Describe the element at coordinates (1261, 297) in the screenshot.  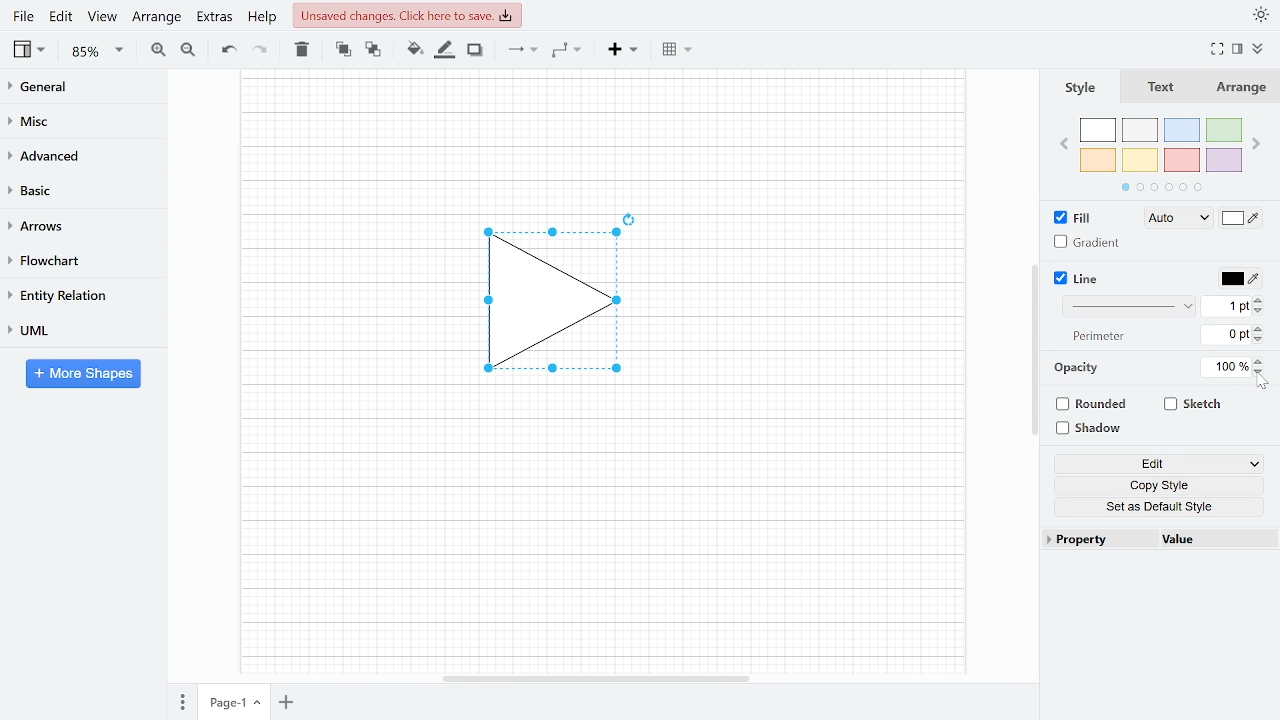
I see `INcrease line width` at that location.